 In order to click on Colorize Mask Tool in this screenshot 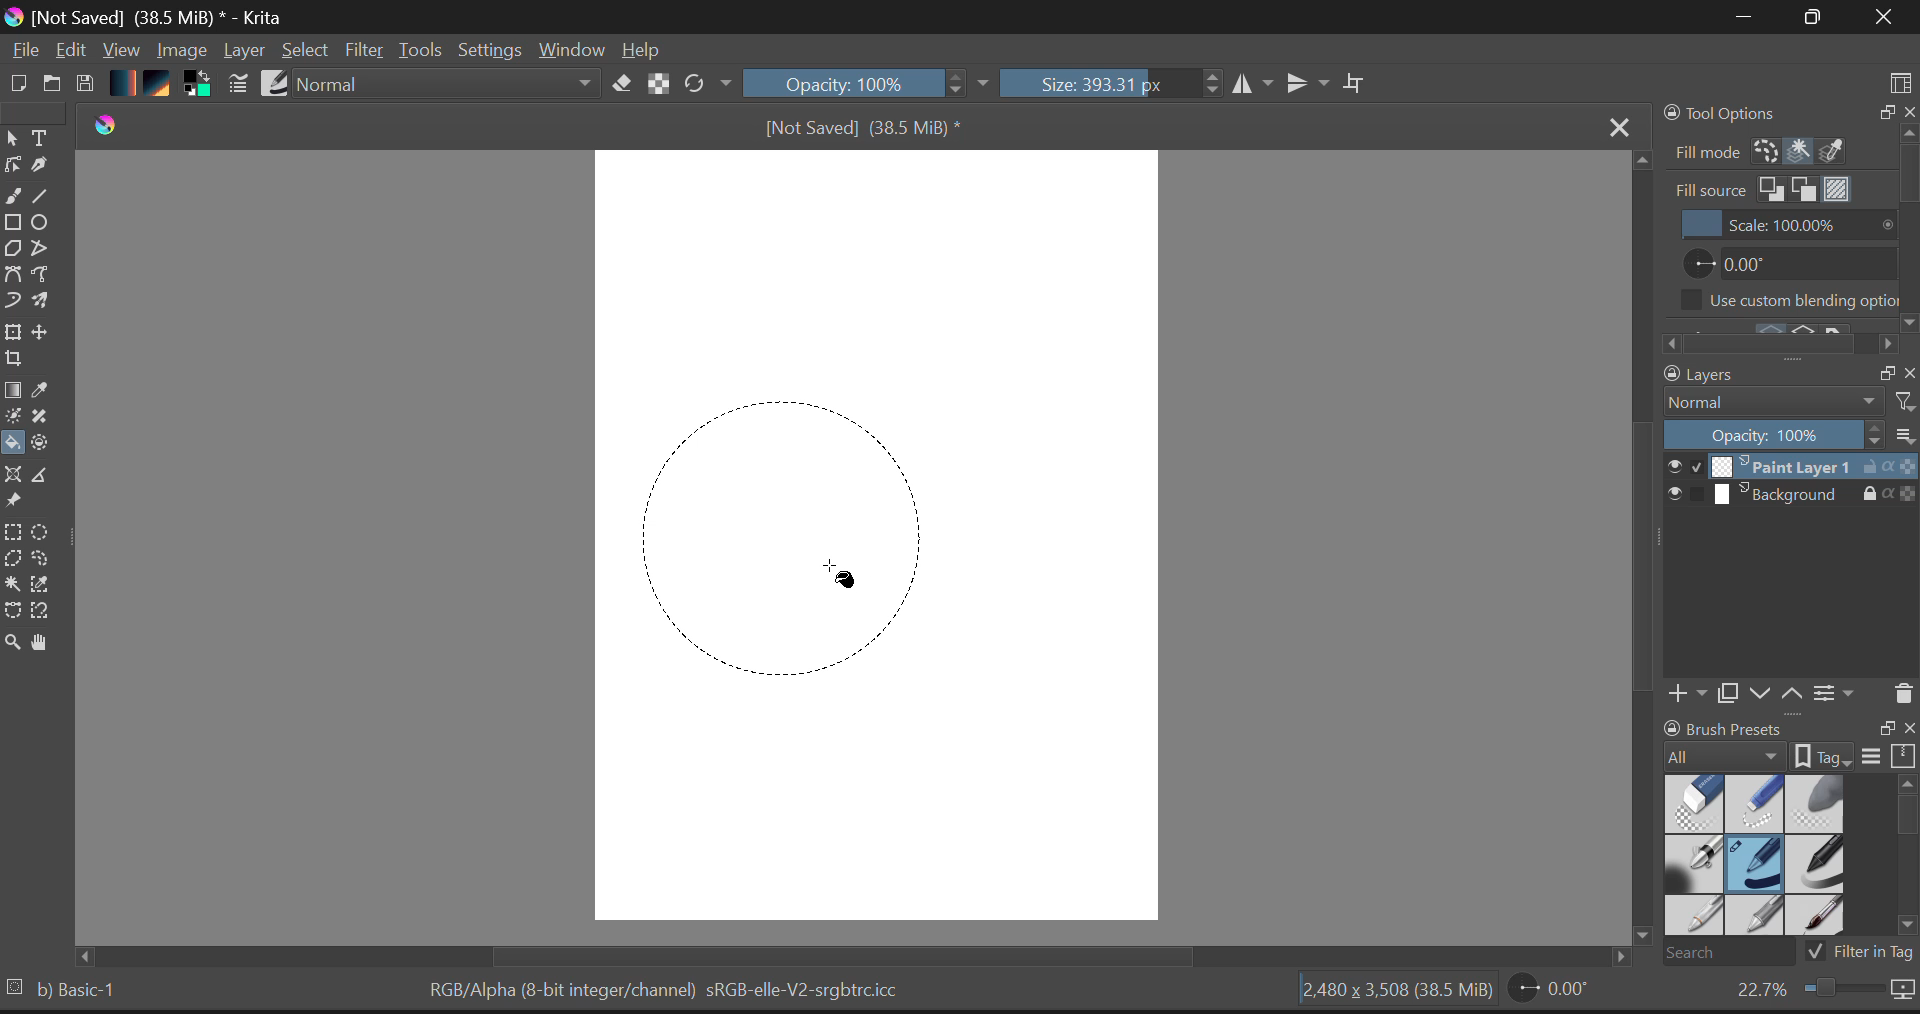, I will do `click(12, 418)`.